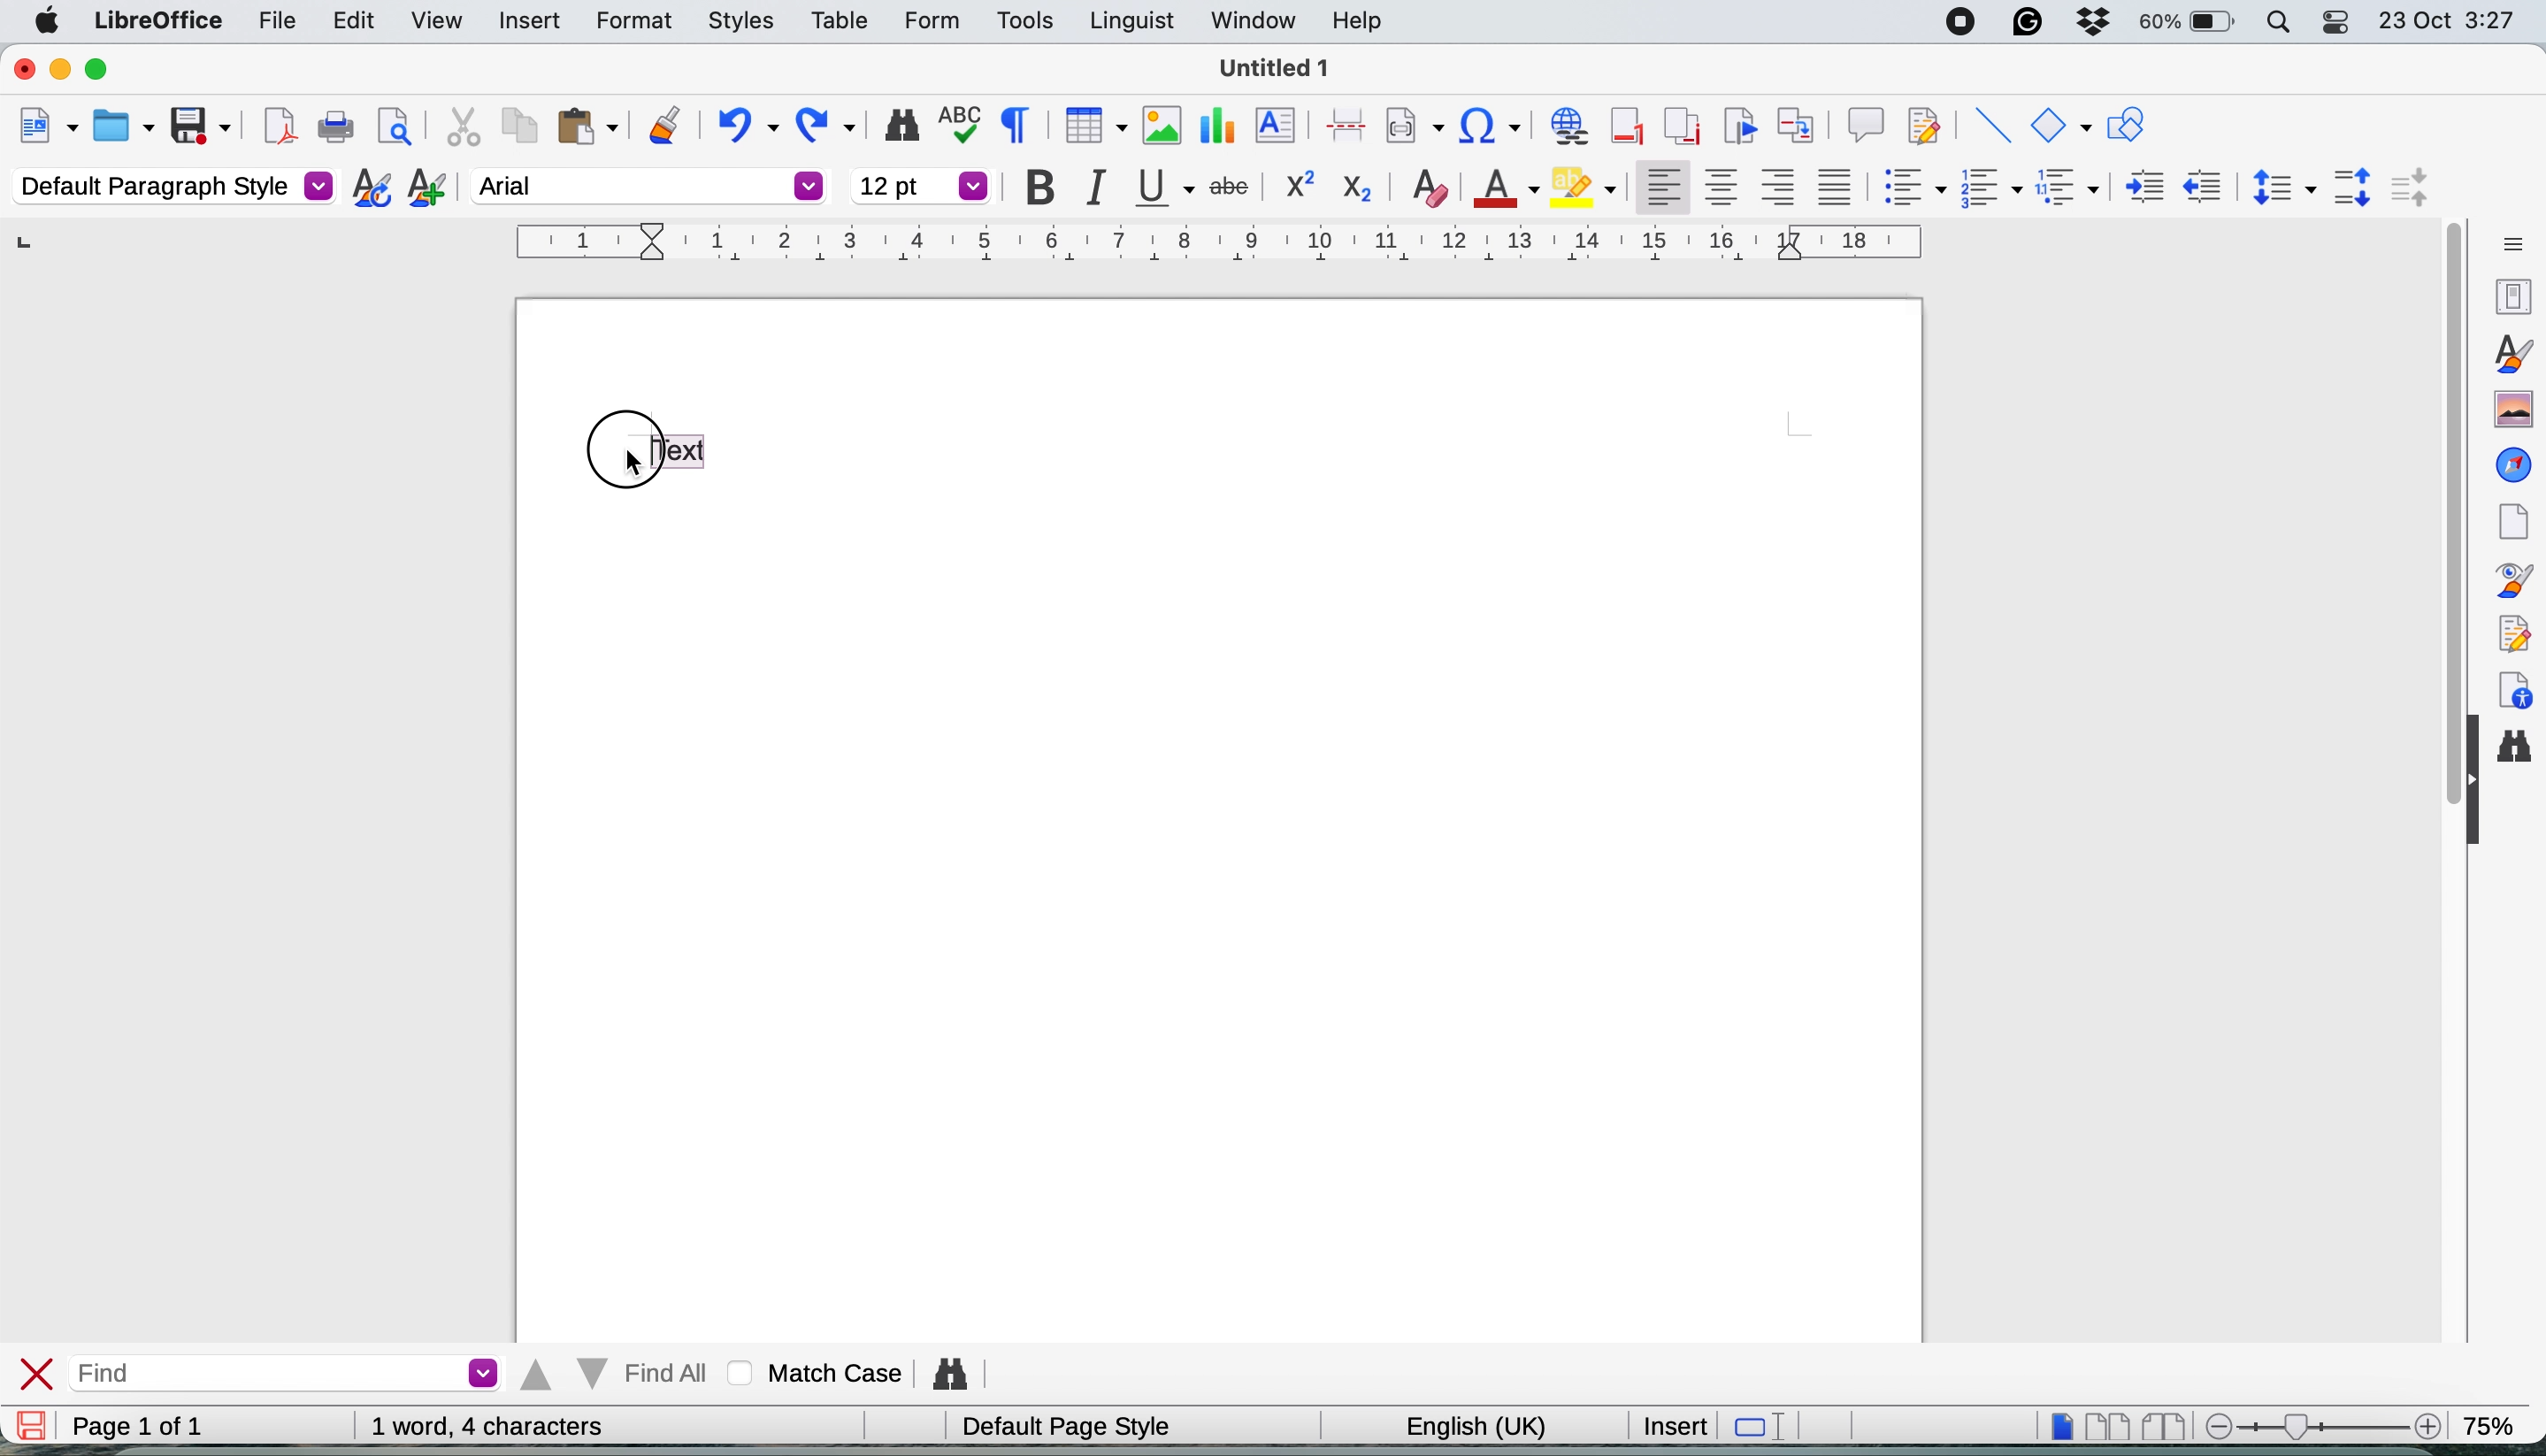 The height and width of the screenshot is (1456, 2546). Describe the element at coordinates (1155, 124) in the screenshot. I see `insert image` at that location.